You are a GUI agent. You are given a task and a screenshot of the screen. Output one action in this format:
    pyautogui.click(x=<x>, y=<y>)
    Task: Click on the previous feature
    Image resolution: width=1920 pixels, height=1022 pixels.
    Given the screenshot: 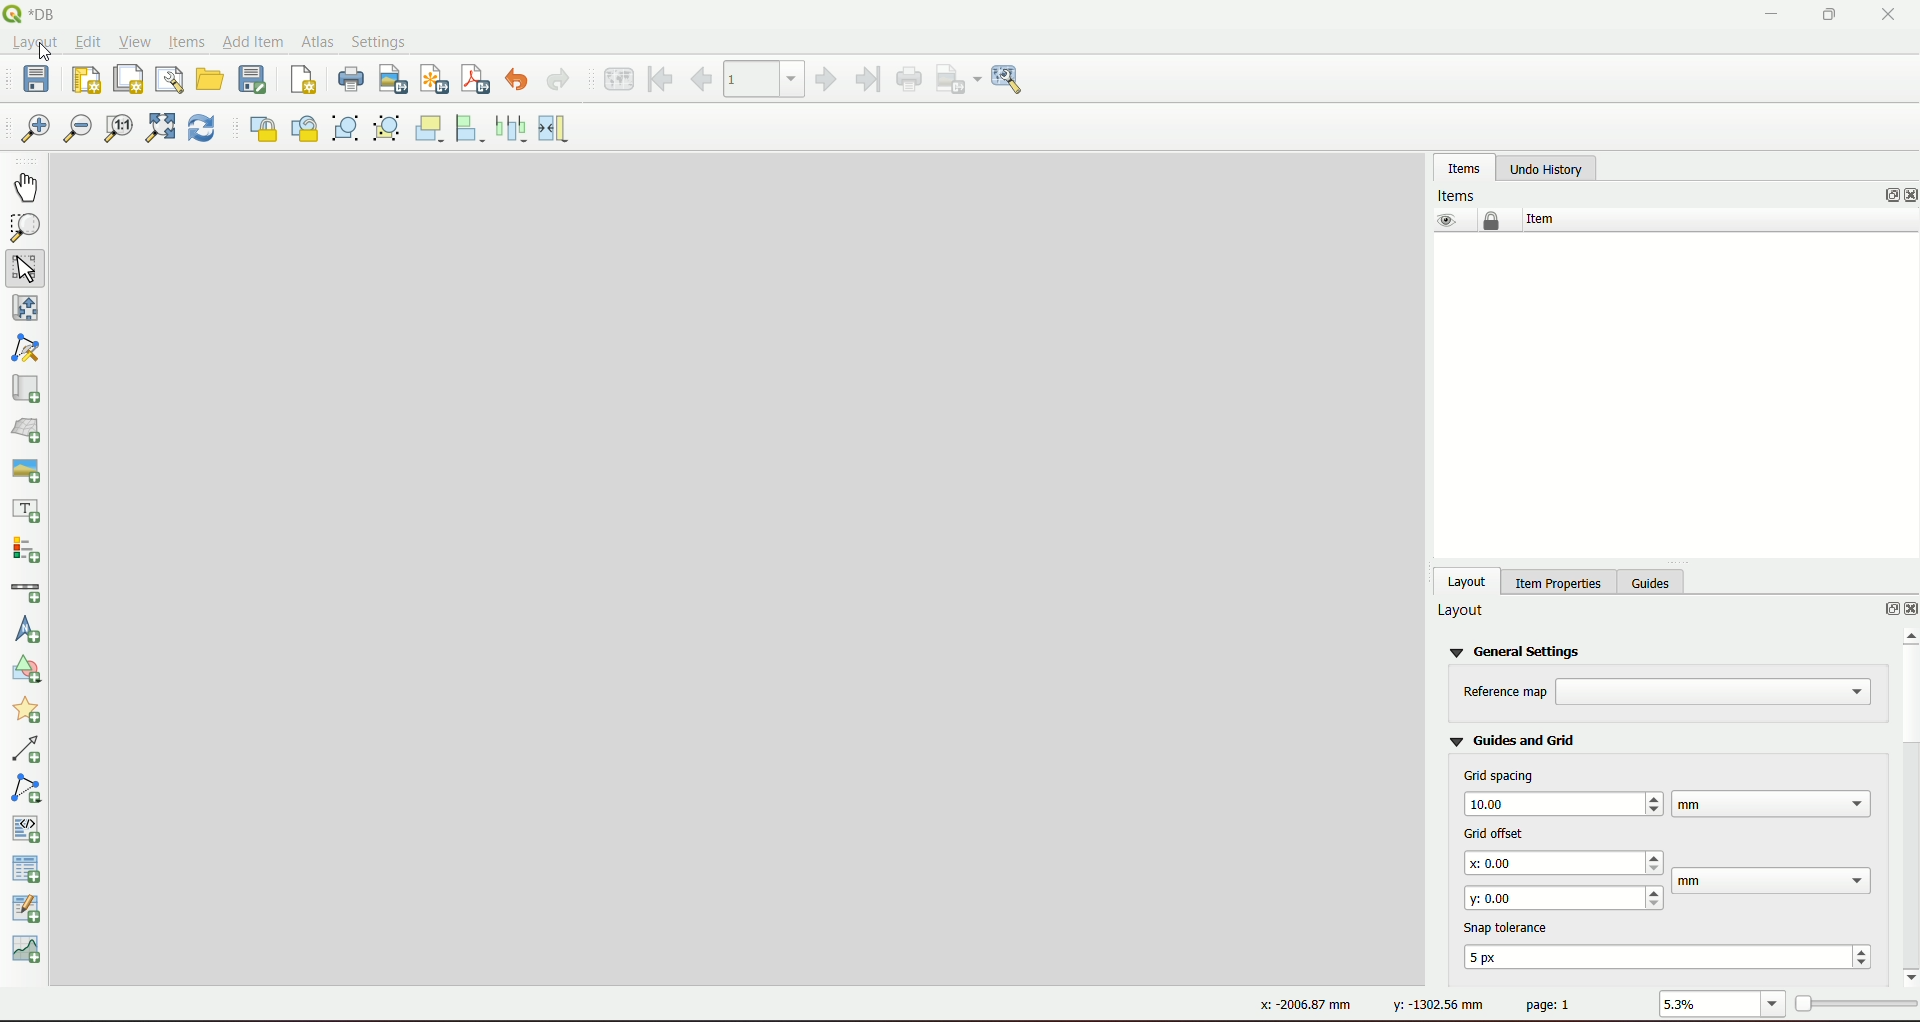 What is the action you would take?
    pyautogui.click(x=703, y=79)
    